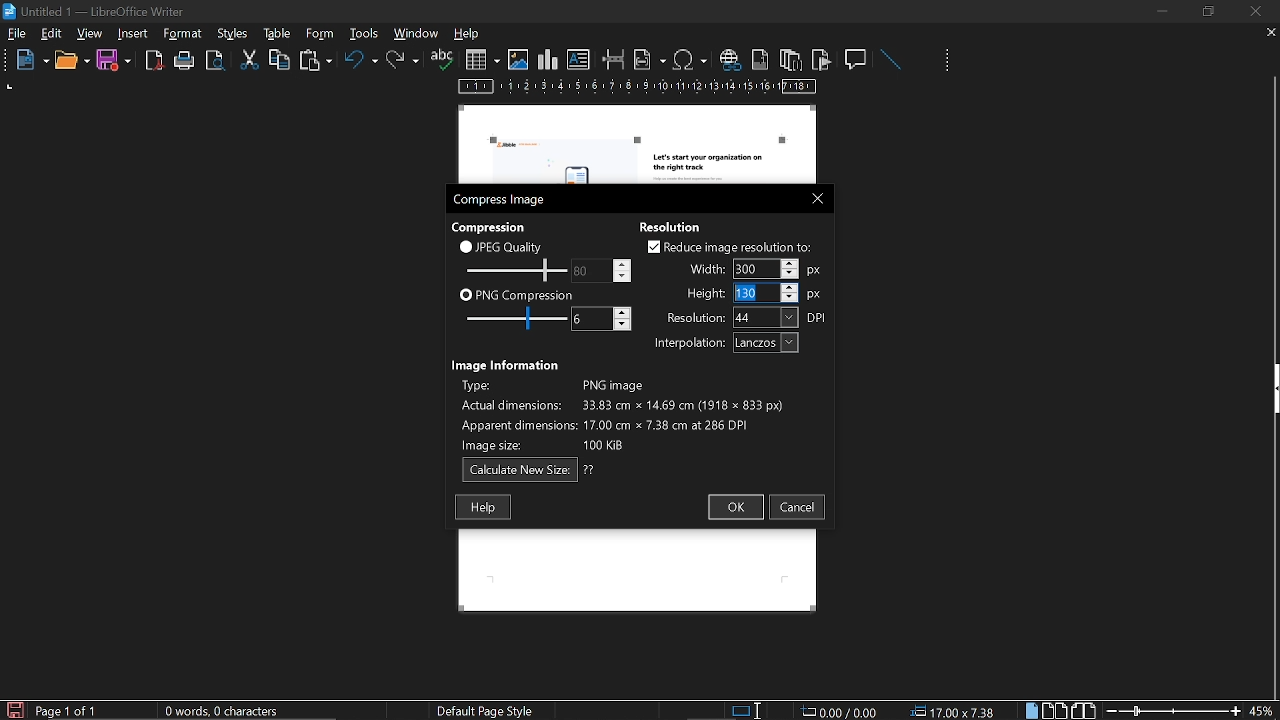 This screenshot has width=1280, height=720. What do you see at coordinates (489, 710) in the screenshot?
I see `page style` at bounding box center [489, 710].